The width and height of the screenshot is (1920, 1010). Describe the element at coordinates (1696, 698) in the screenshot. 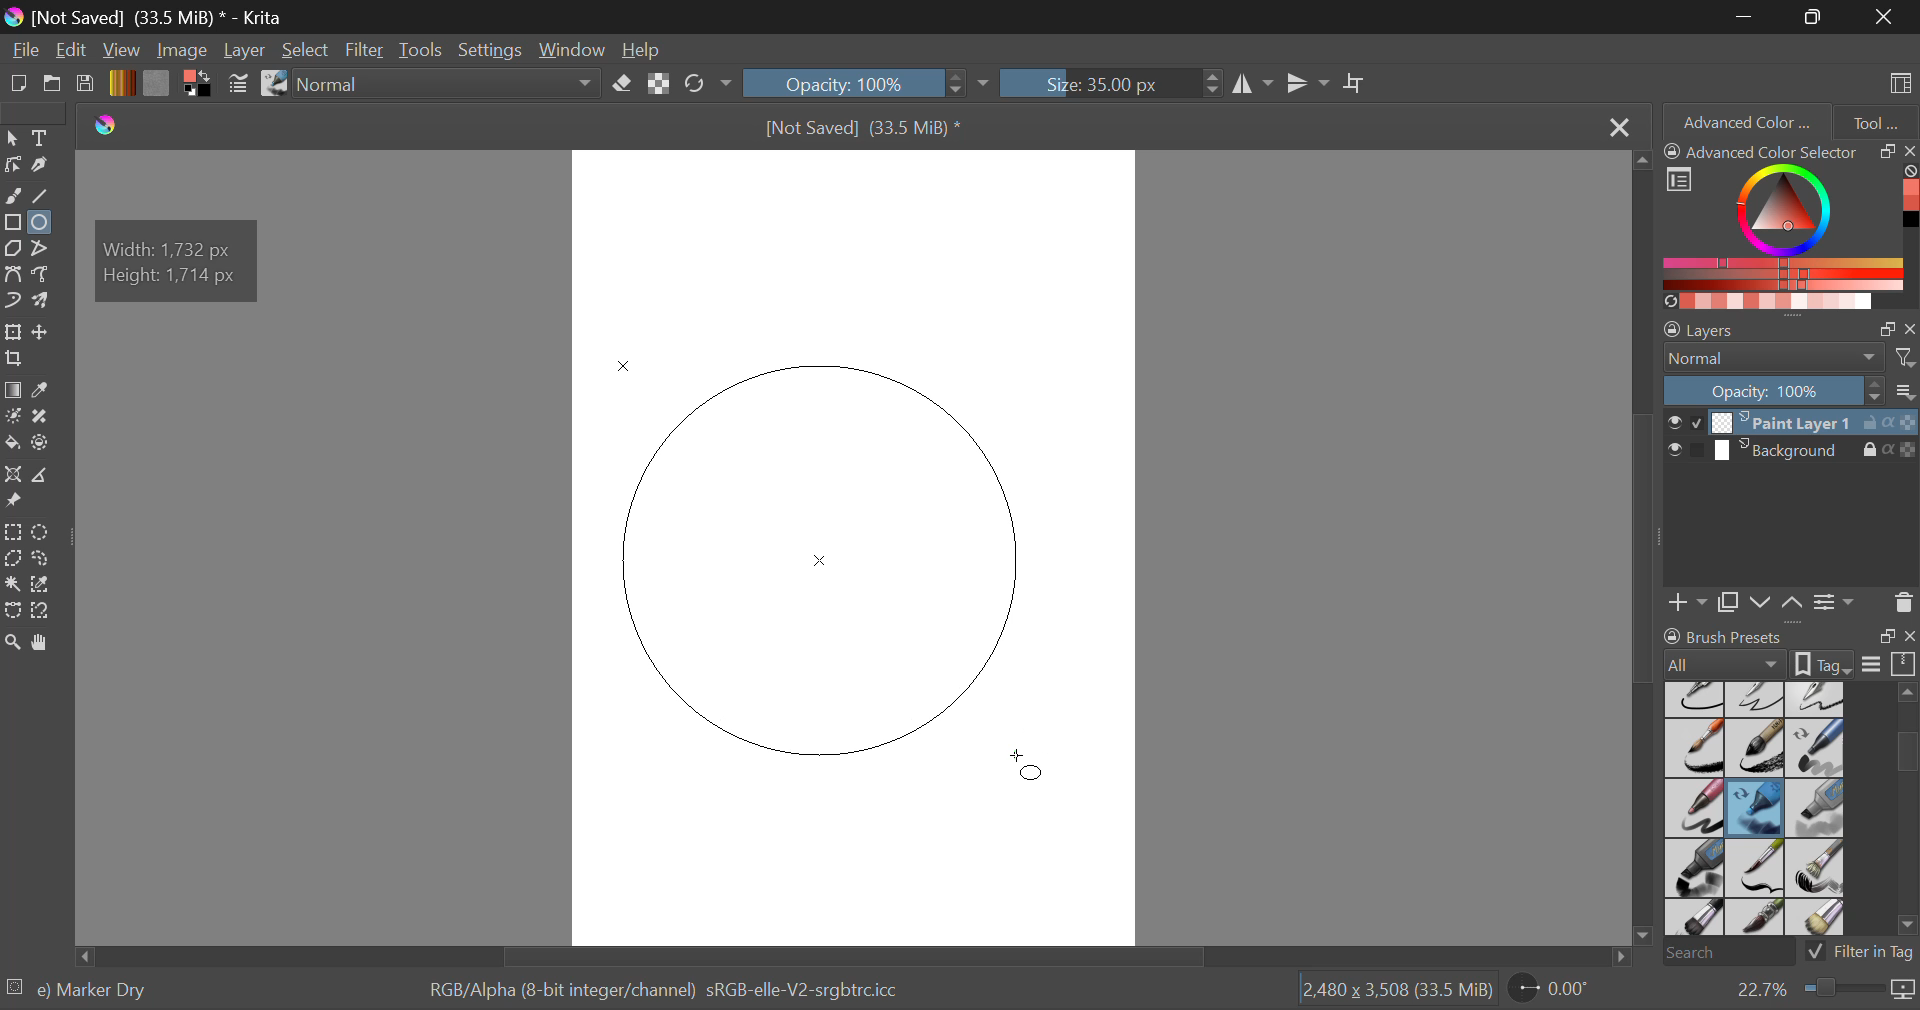

I see `Ink-2 Fineliner` at that location.